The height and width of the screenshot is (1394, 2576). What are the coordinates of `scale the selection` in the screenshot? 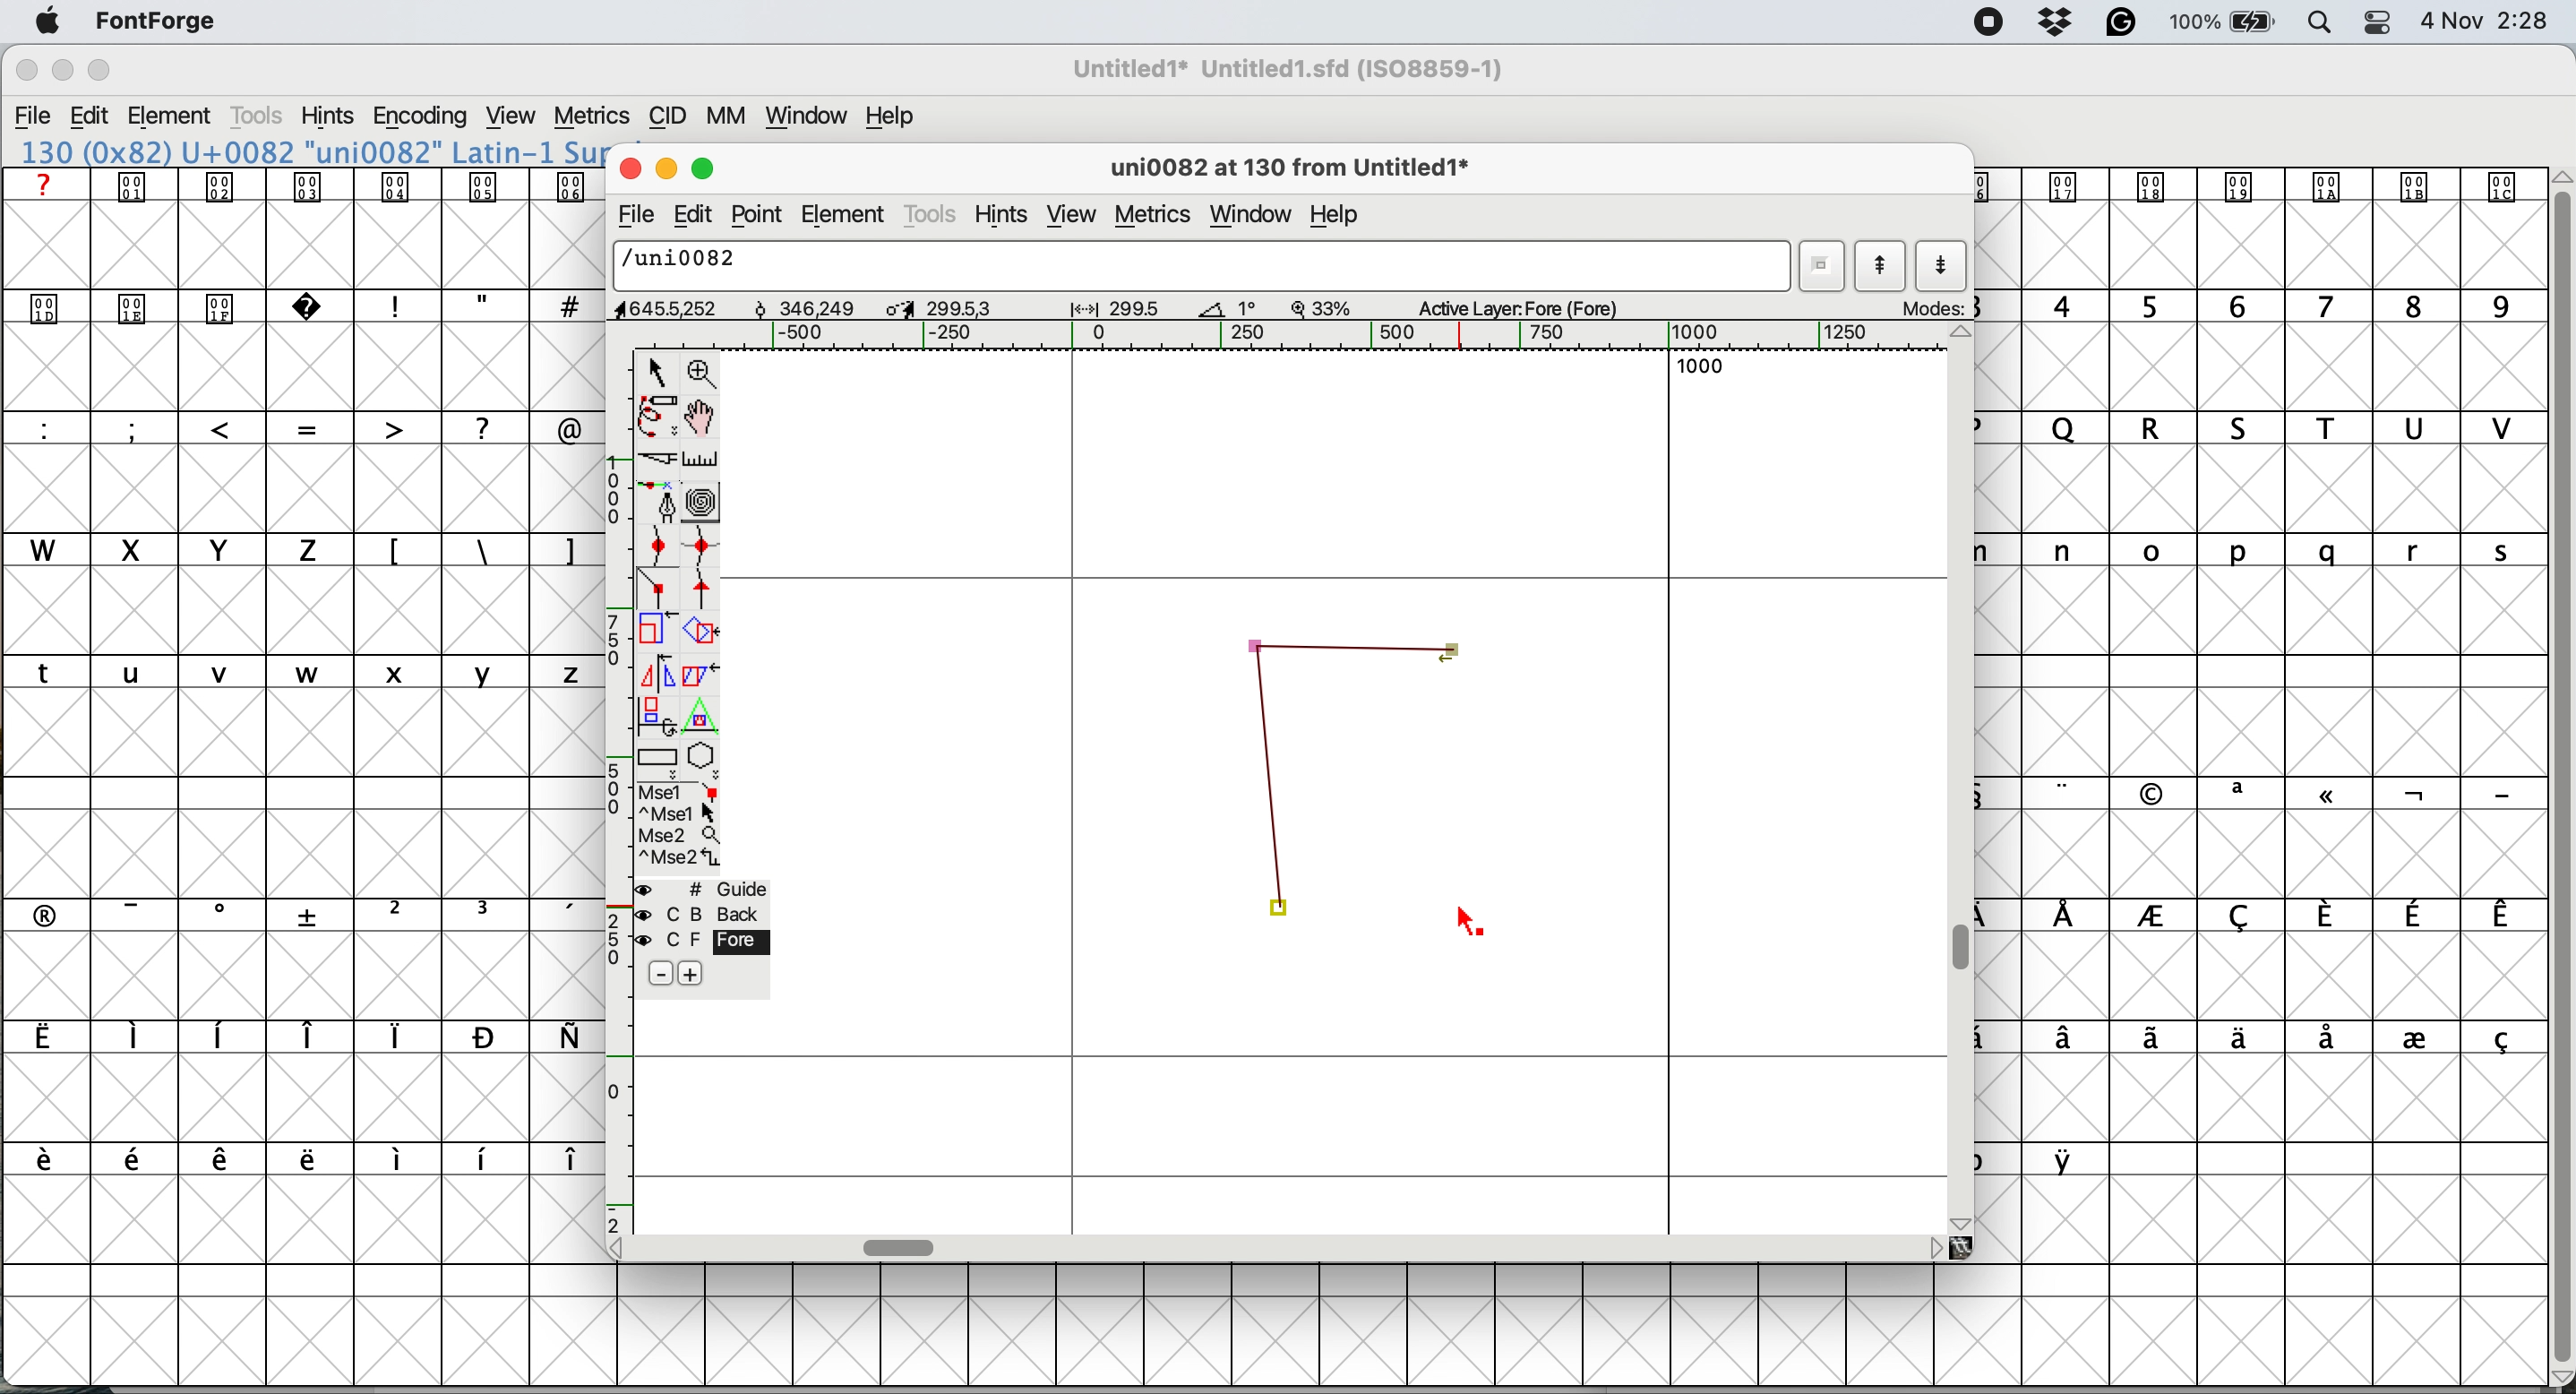 It's located at (658, 633).